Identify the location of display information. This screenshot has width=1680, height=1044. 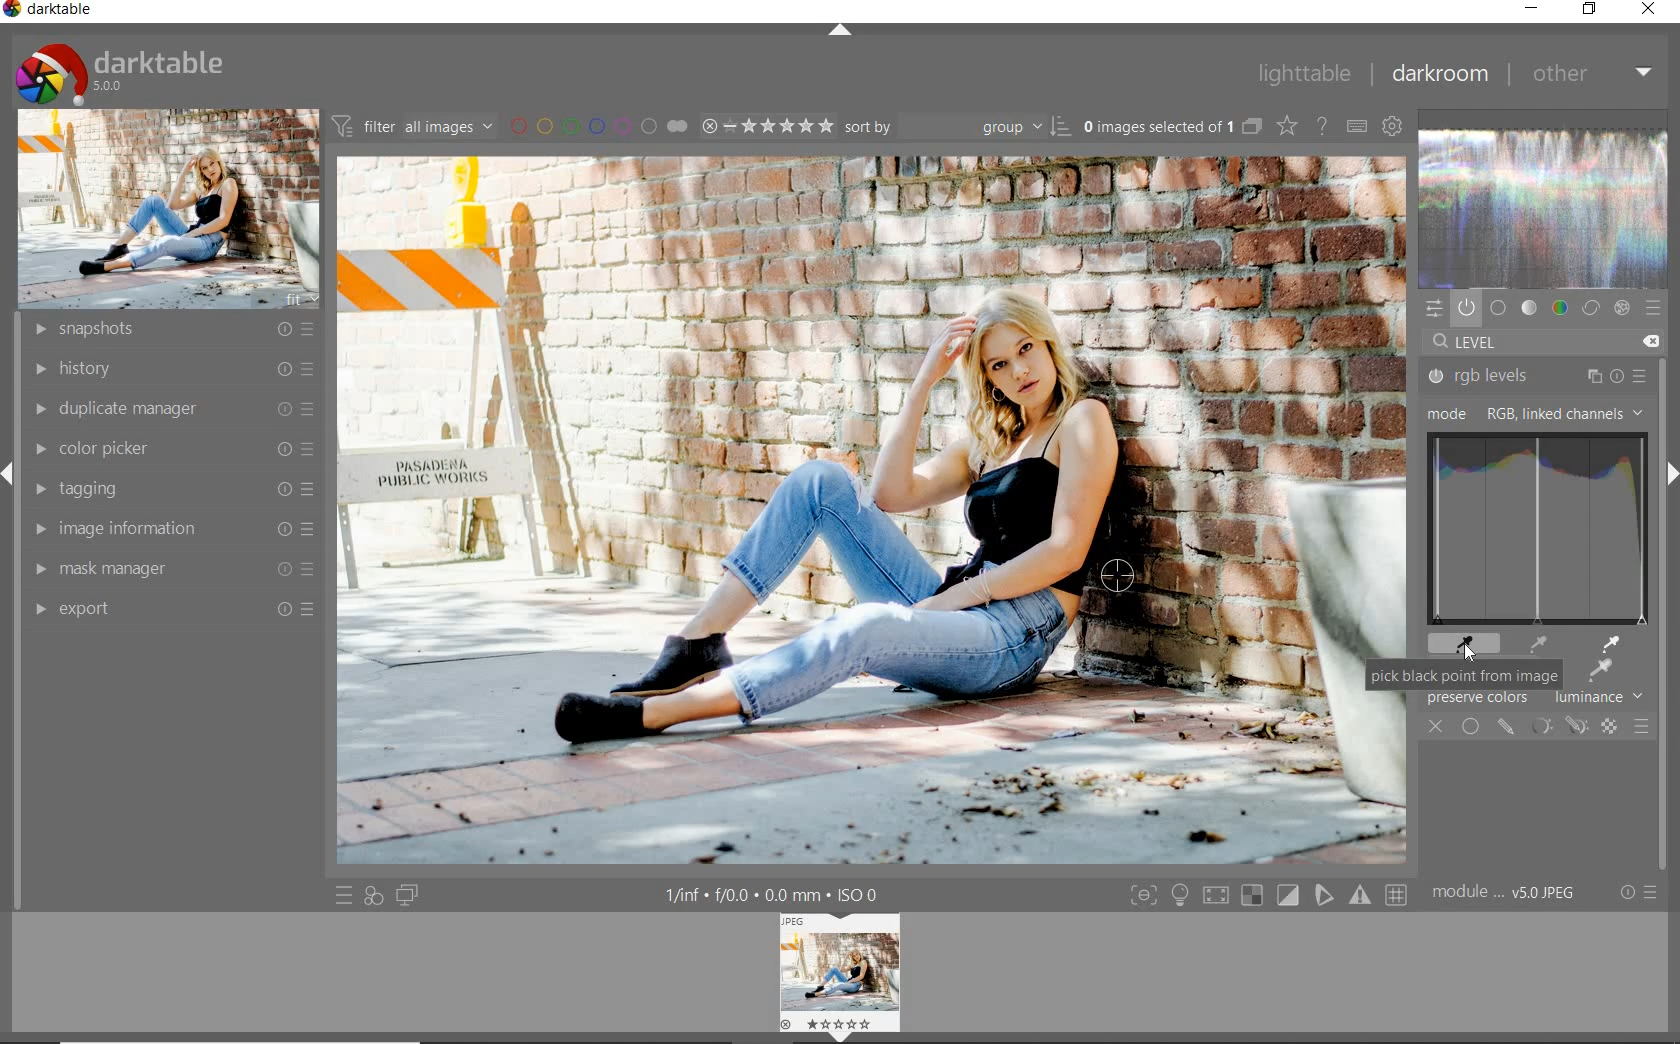
(788, 895).